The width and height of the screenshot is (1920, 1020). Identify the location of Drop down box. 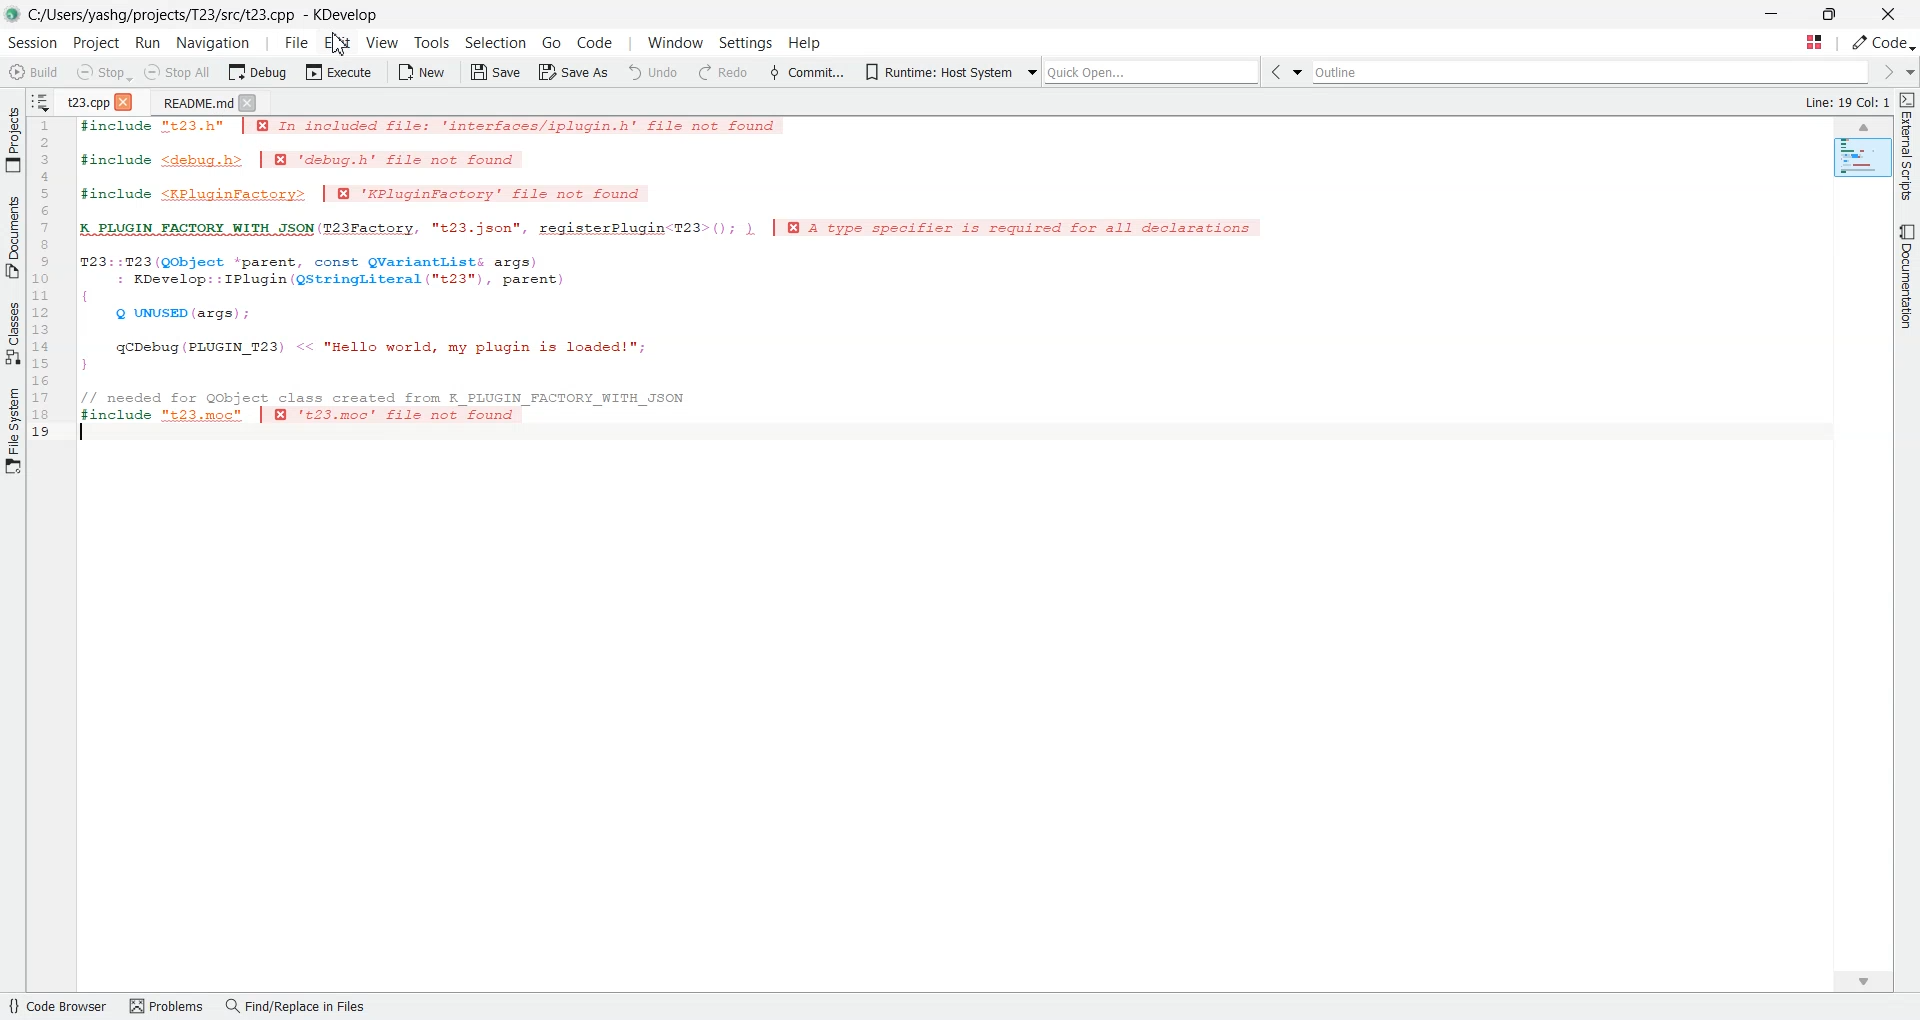
(1028, 70).